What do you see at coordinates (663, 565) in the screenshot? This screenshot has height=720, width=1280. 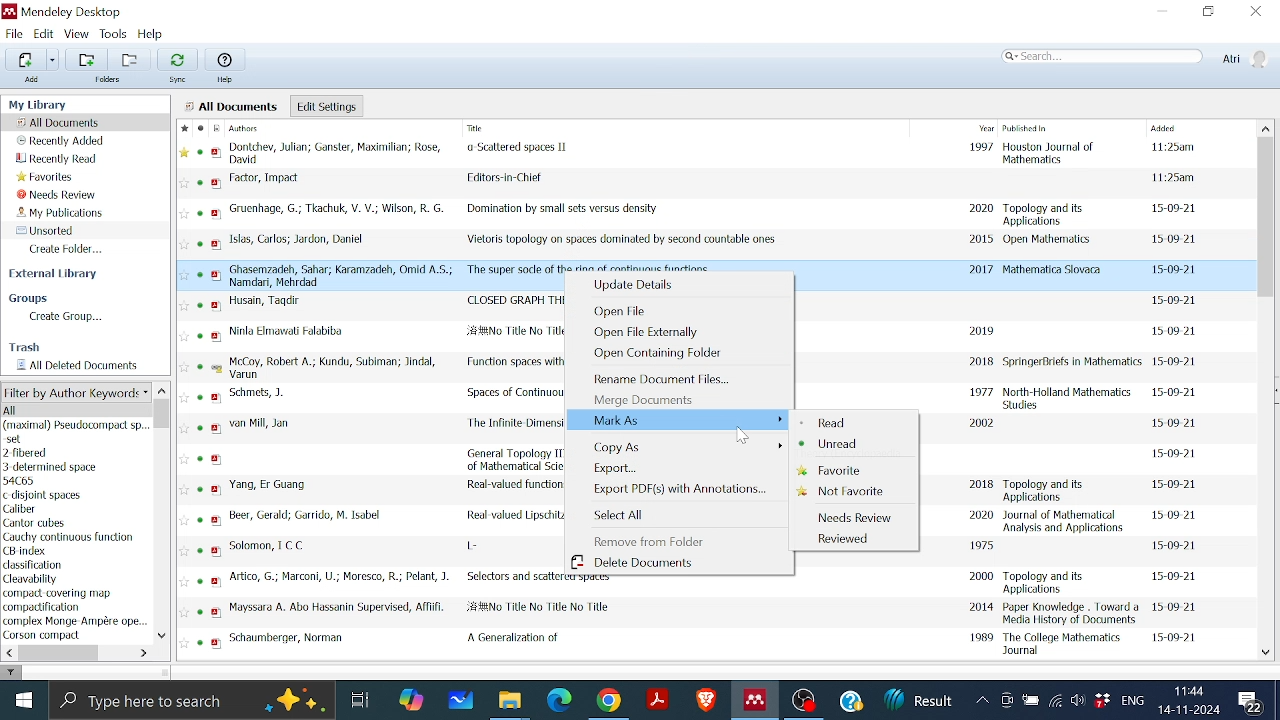 I see `Delete documents` at bounding box center [663, 565].